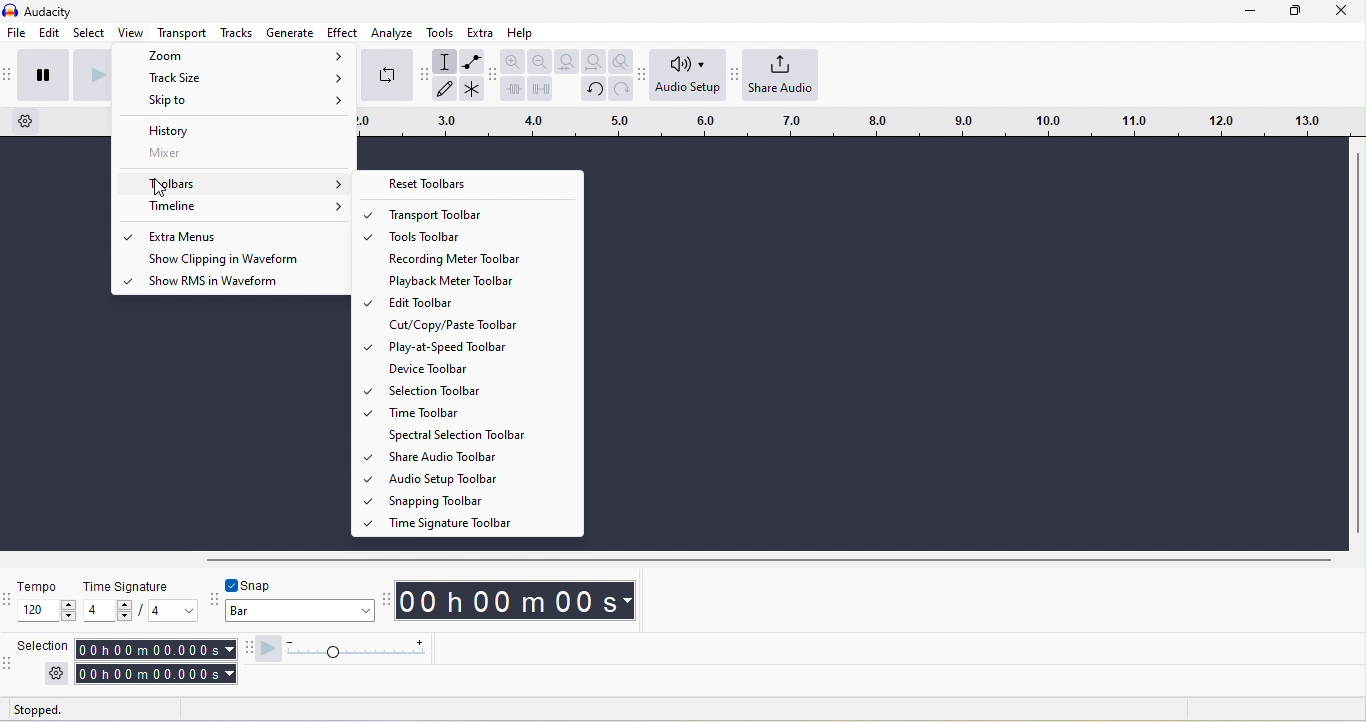 This screenshot has height=722, width=1366. I want to click on transport, so click(182, 32).